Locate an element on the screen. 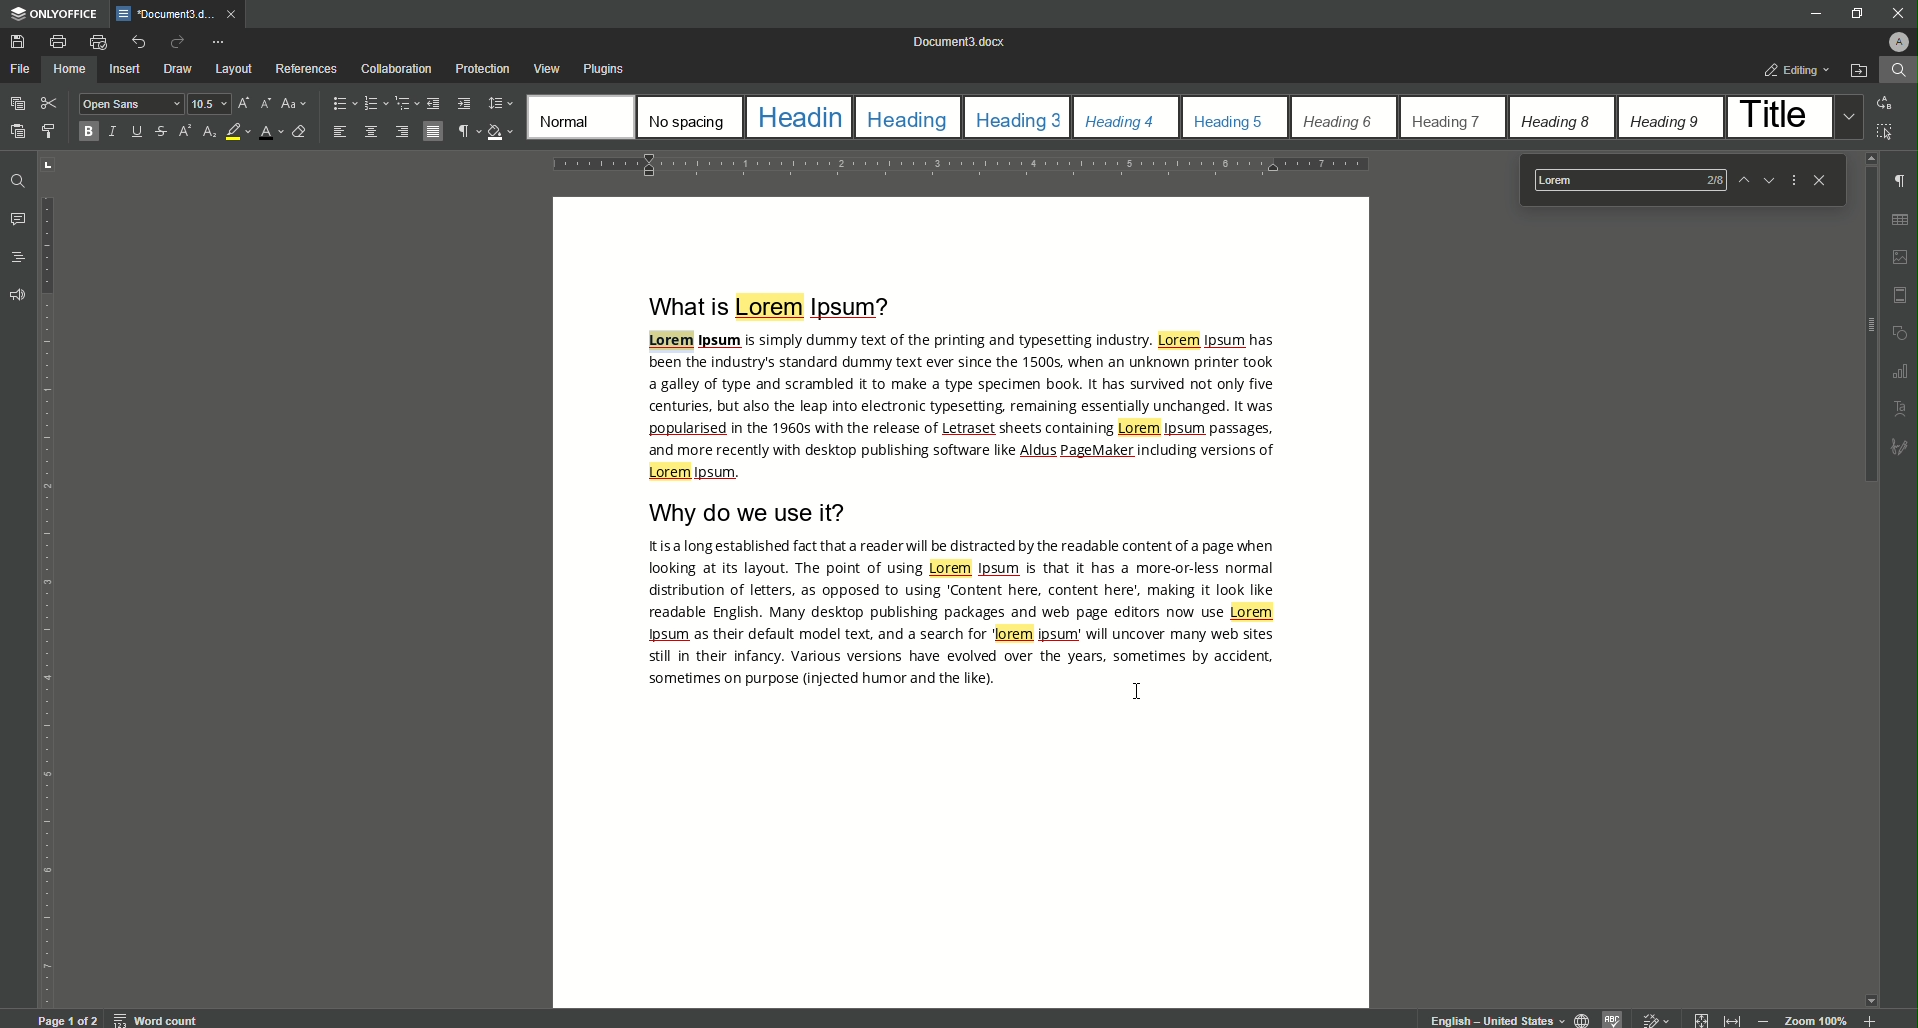 The height and width of the screenshot is (1028, 1918). Collapse is located at coordinates (1699, 1019).